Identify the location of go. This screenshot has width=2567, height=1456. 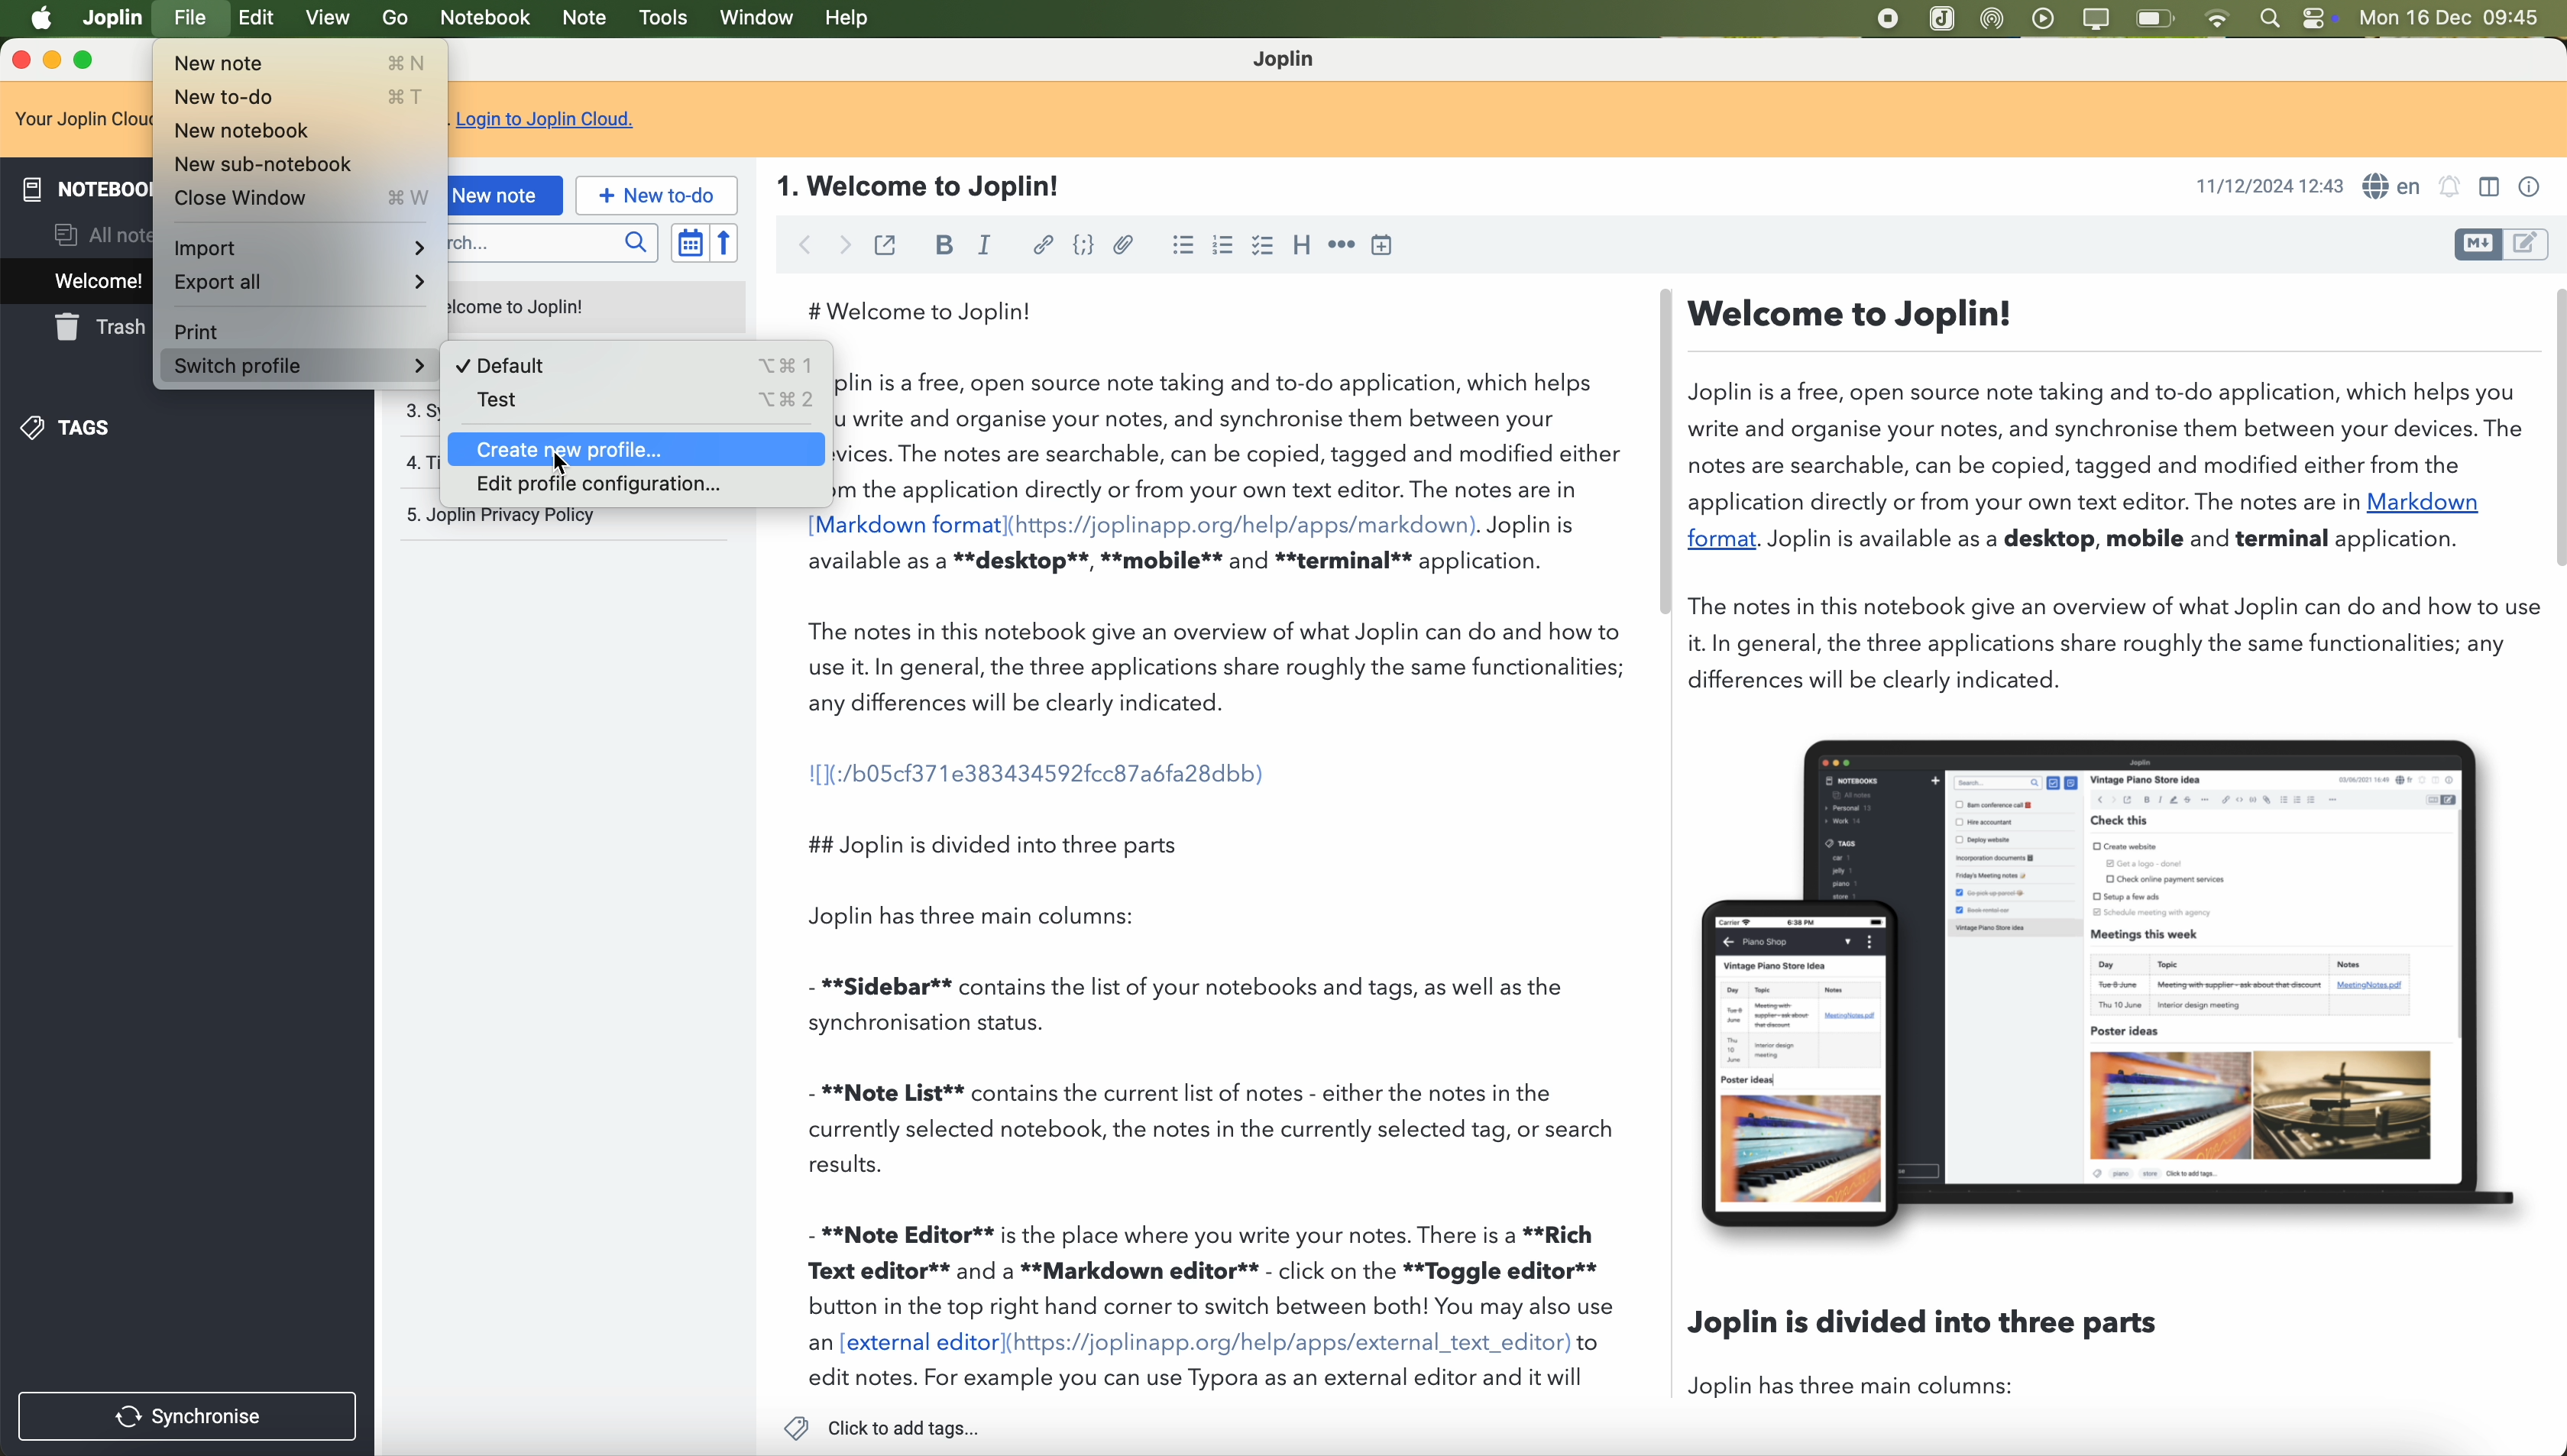
(395, 19).